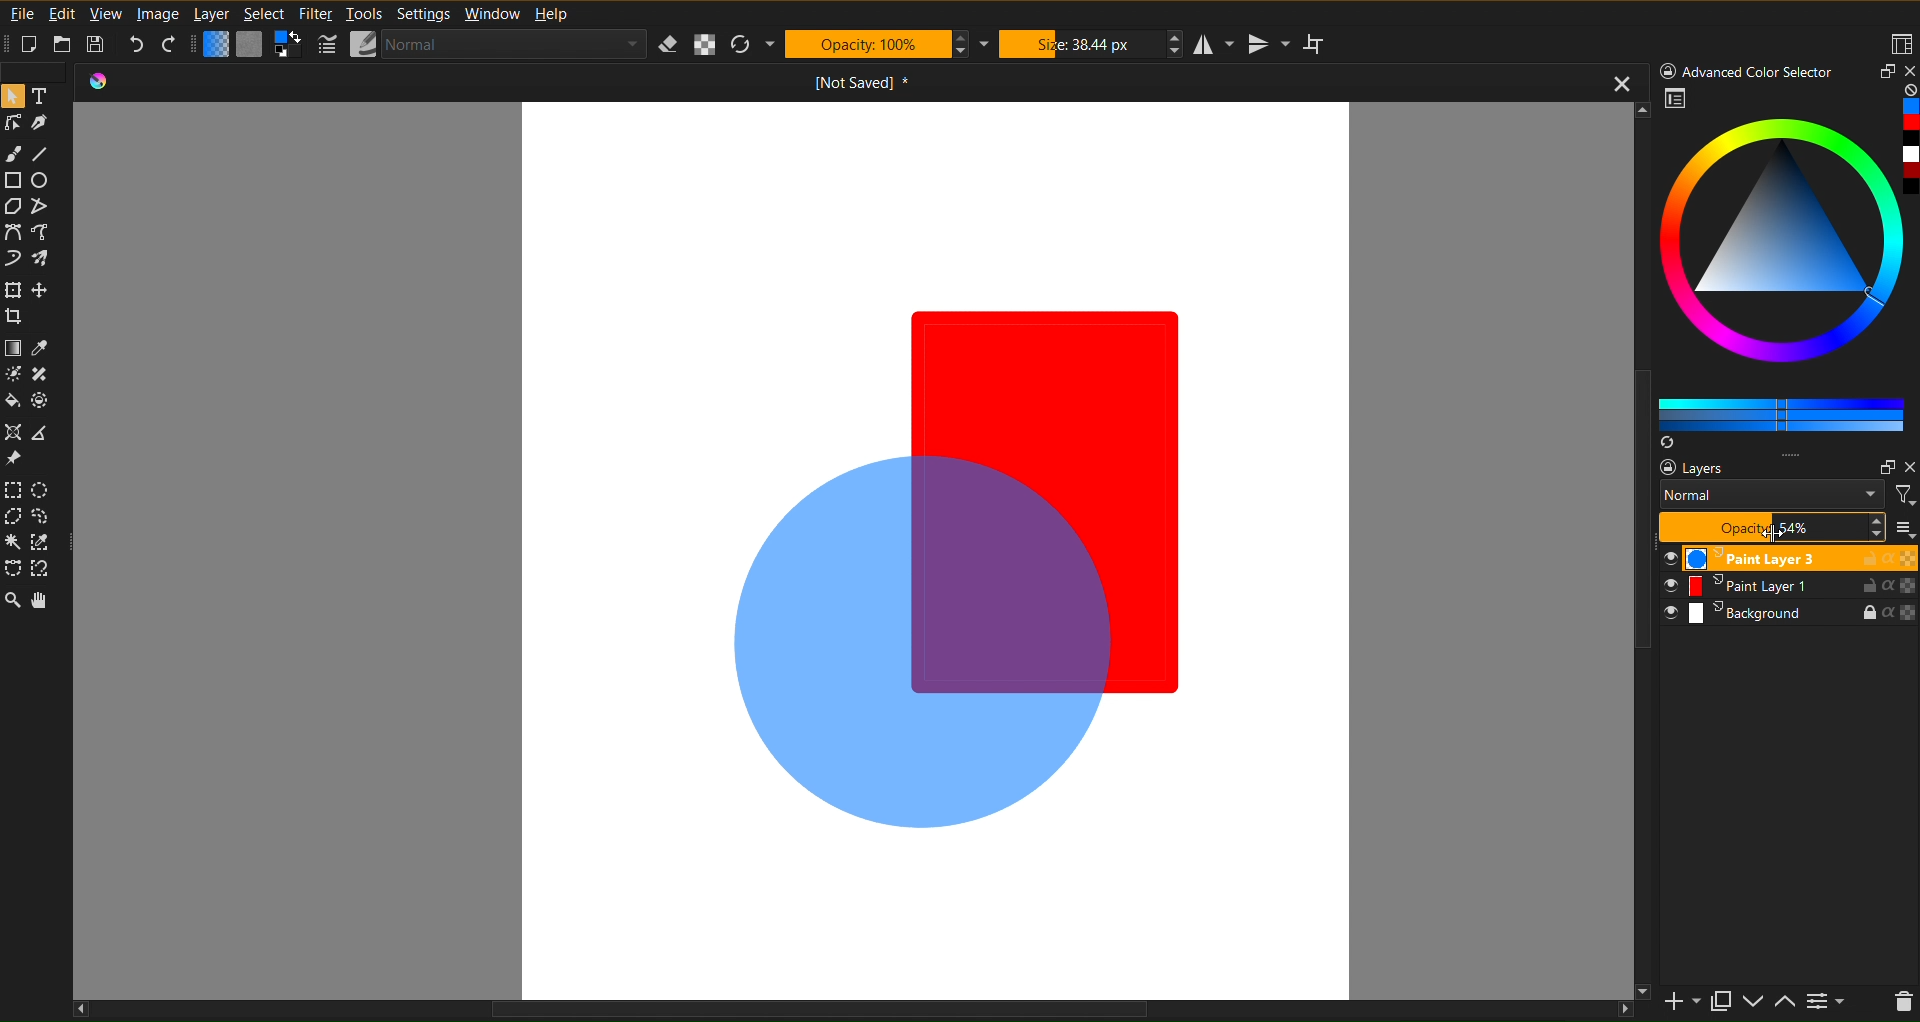 This screenshot has height=1022, width=1920. What do you see at coordinates (41, 541) in the screenshot?
I see `Selection Tool` at bounding box center [41, 541].